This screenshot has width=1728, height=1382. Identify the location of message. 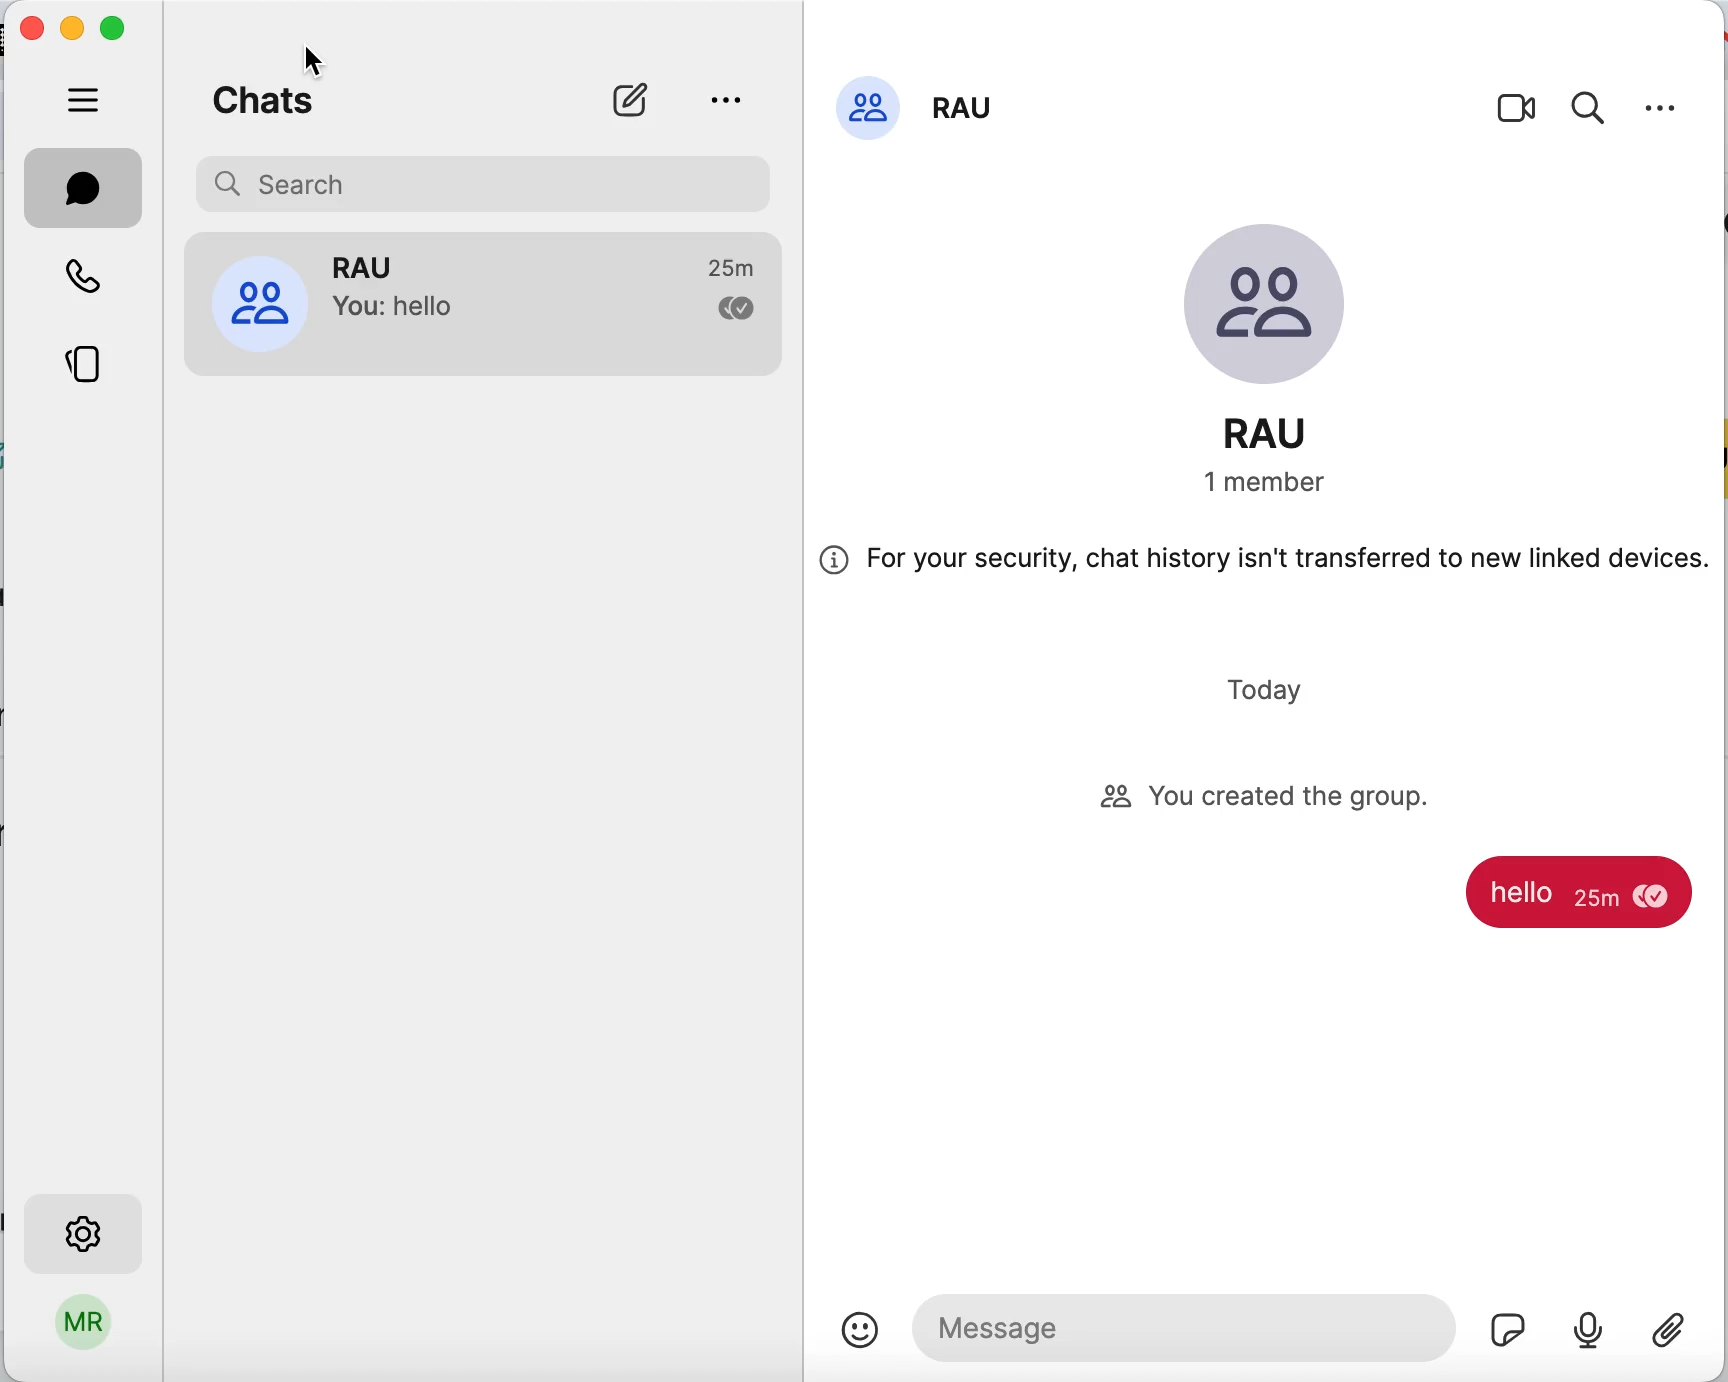
(1576, 896).